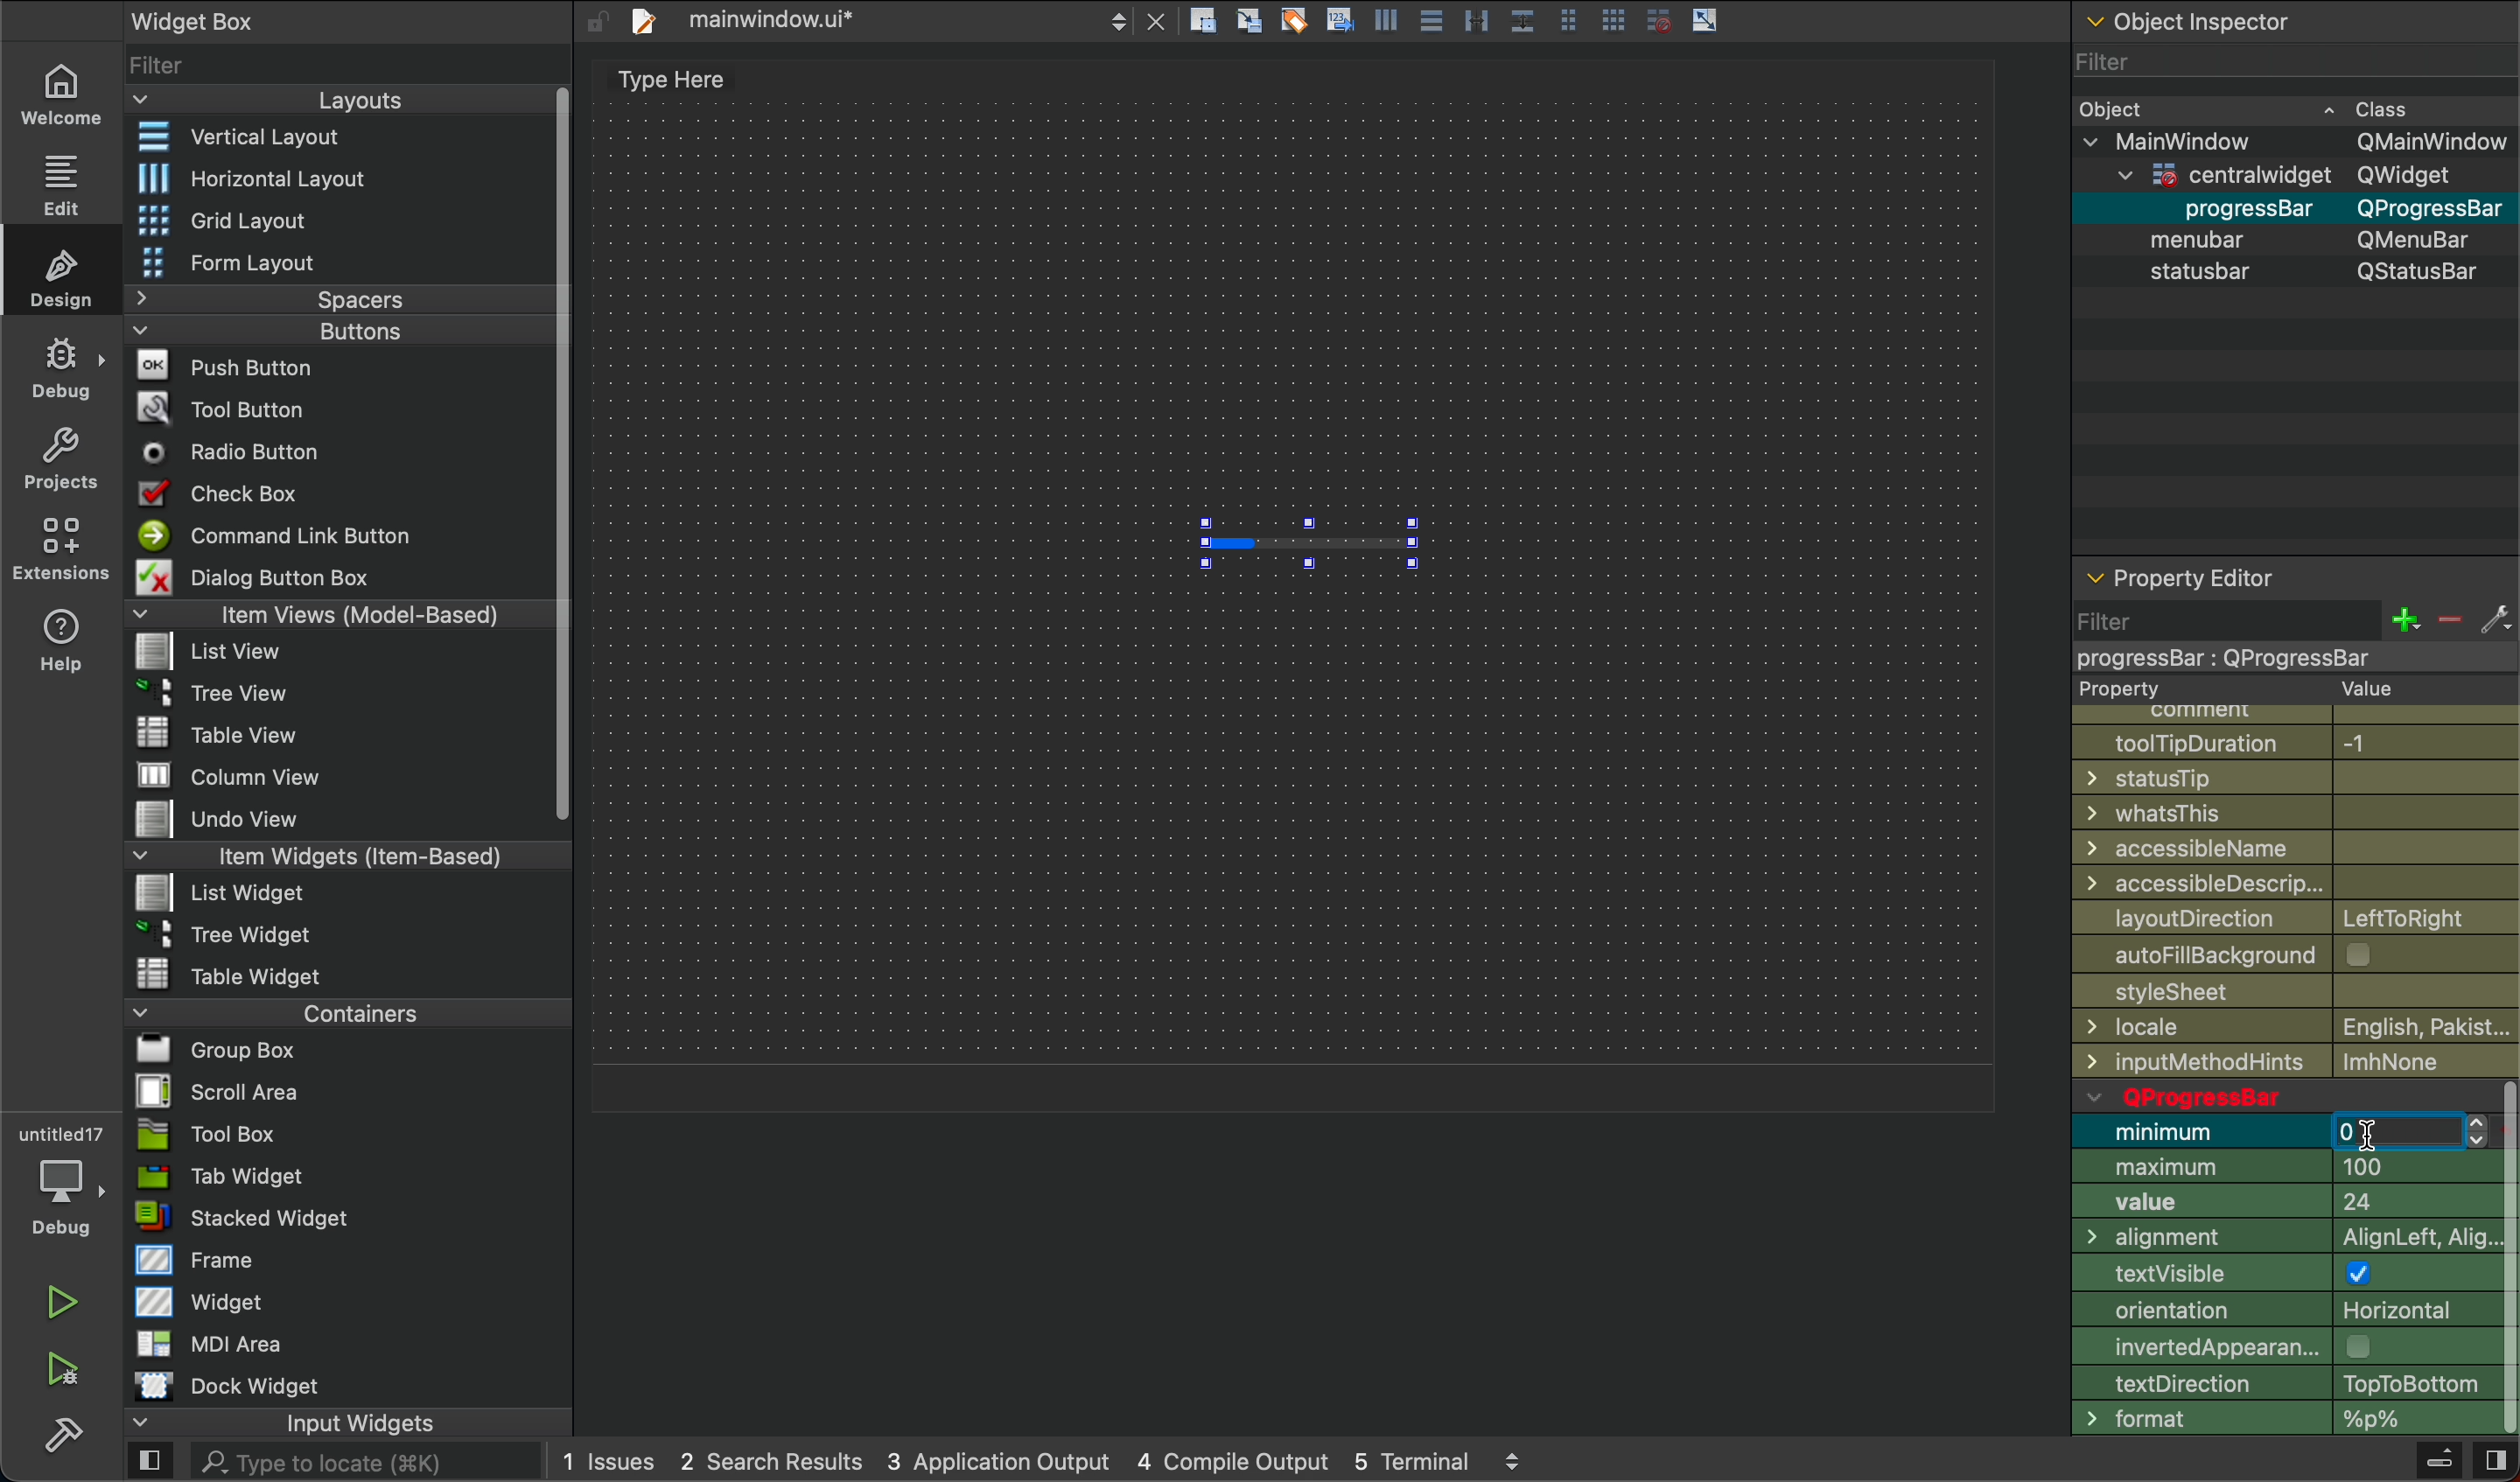  Describe the element at coordinates (232, 364) in the screenshot. I see `Push Button` at that location.